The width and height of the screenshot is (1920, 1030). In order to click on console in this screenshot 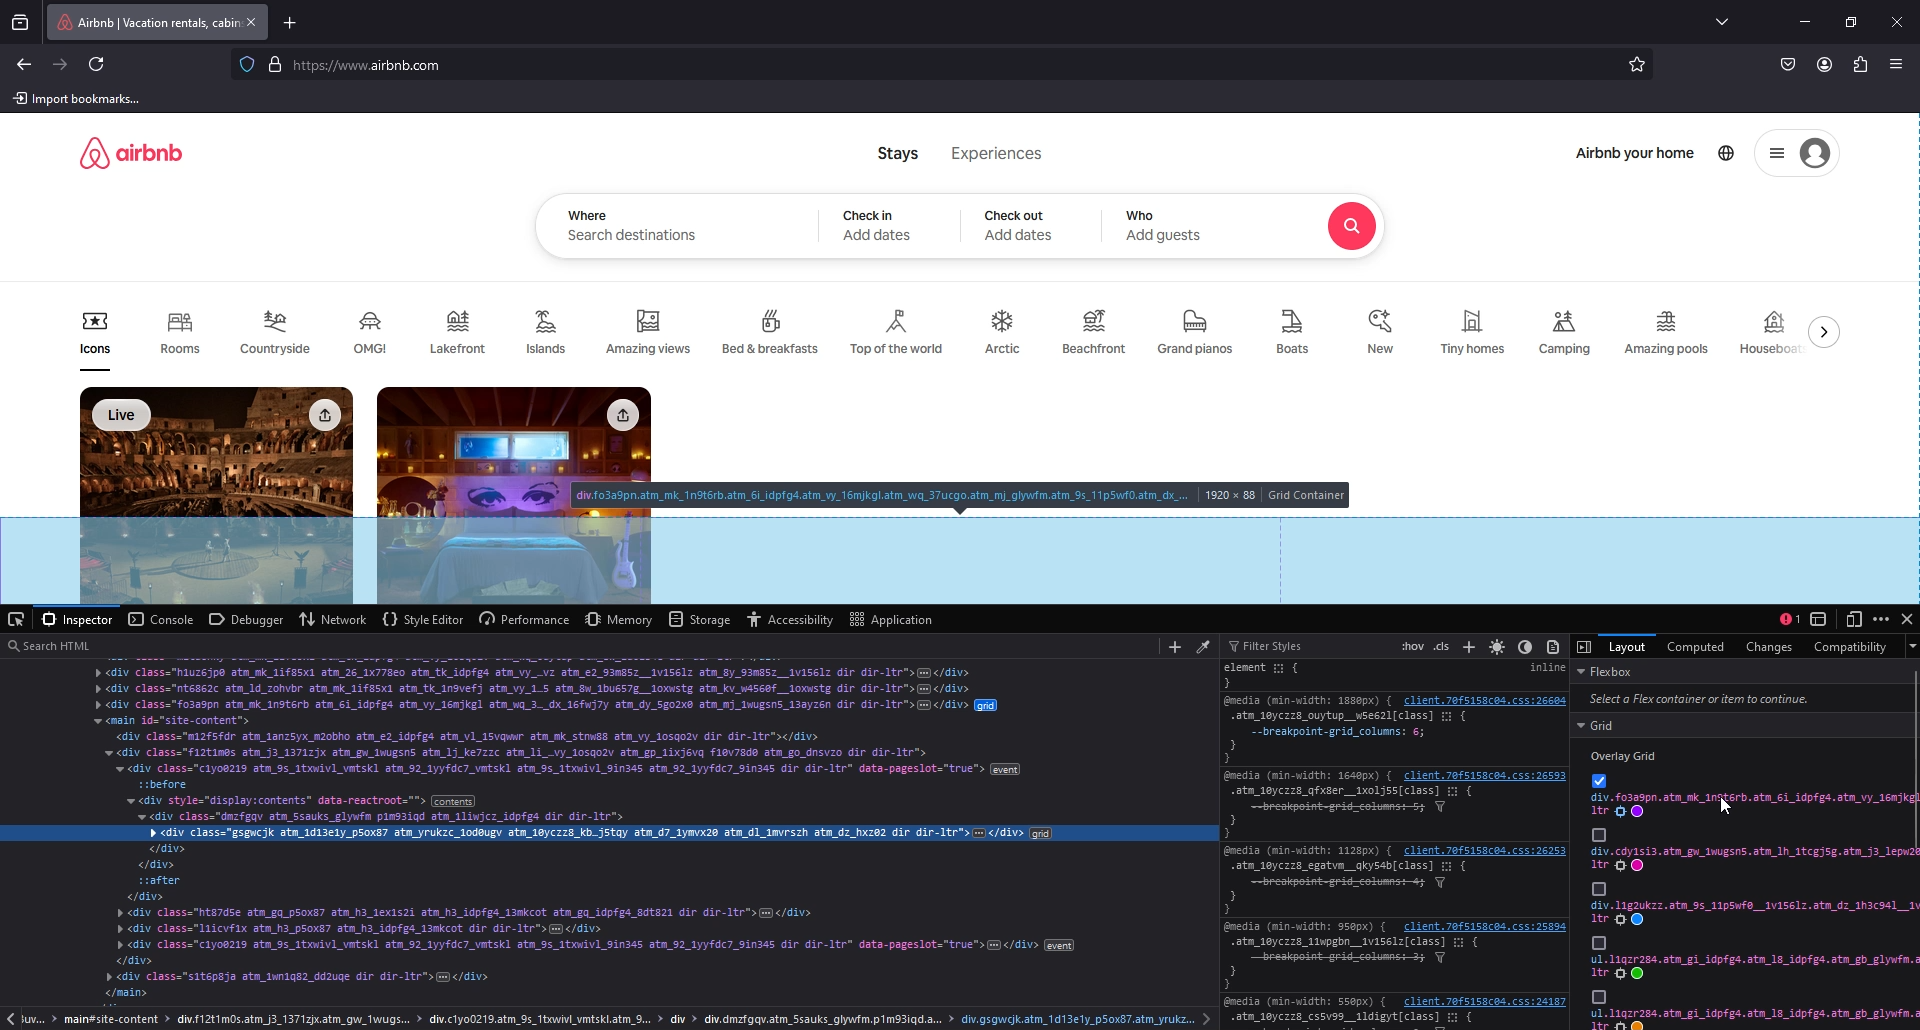, I will do `click(159, 619)`.